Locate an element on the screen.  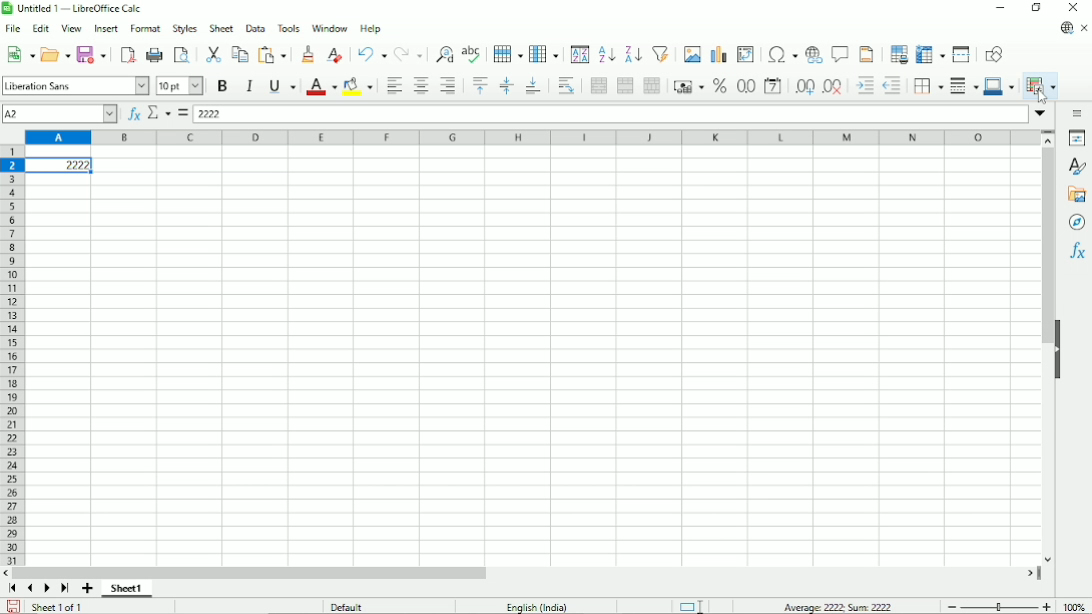
Add sheet is located at coordinates (87, 589).